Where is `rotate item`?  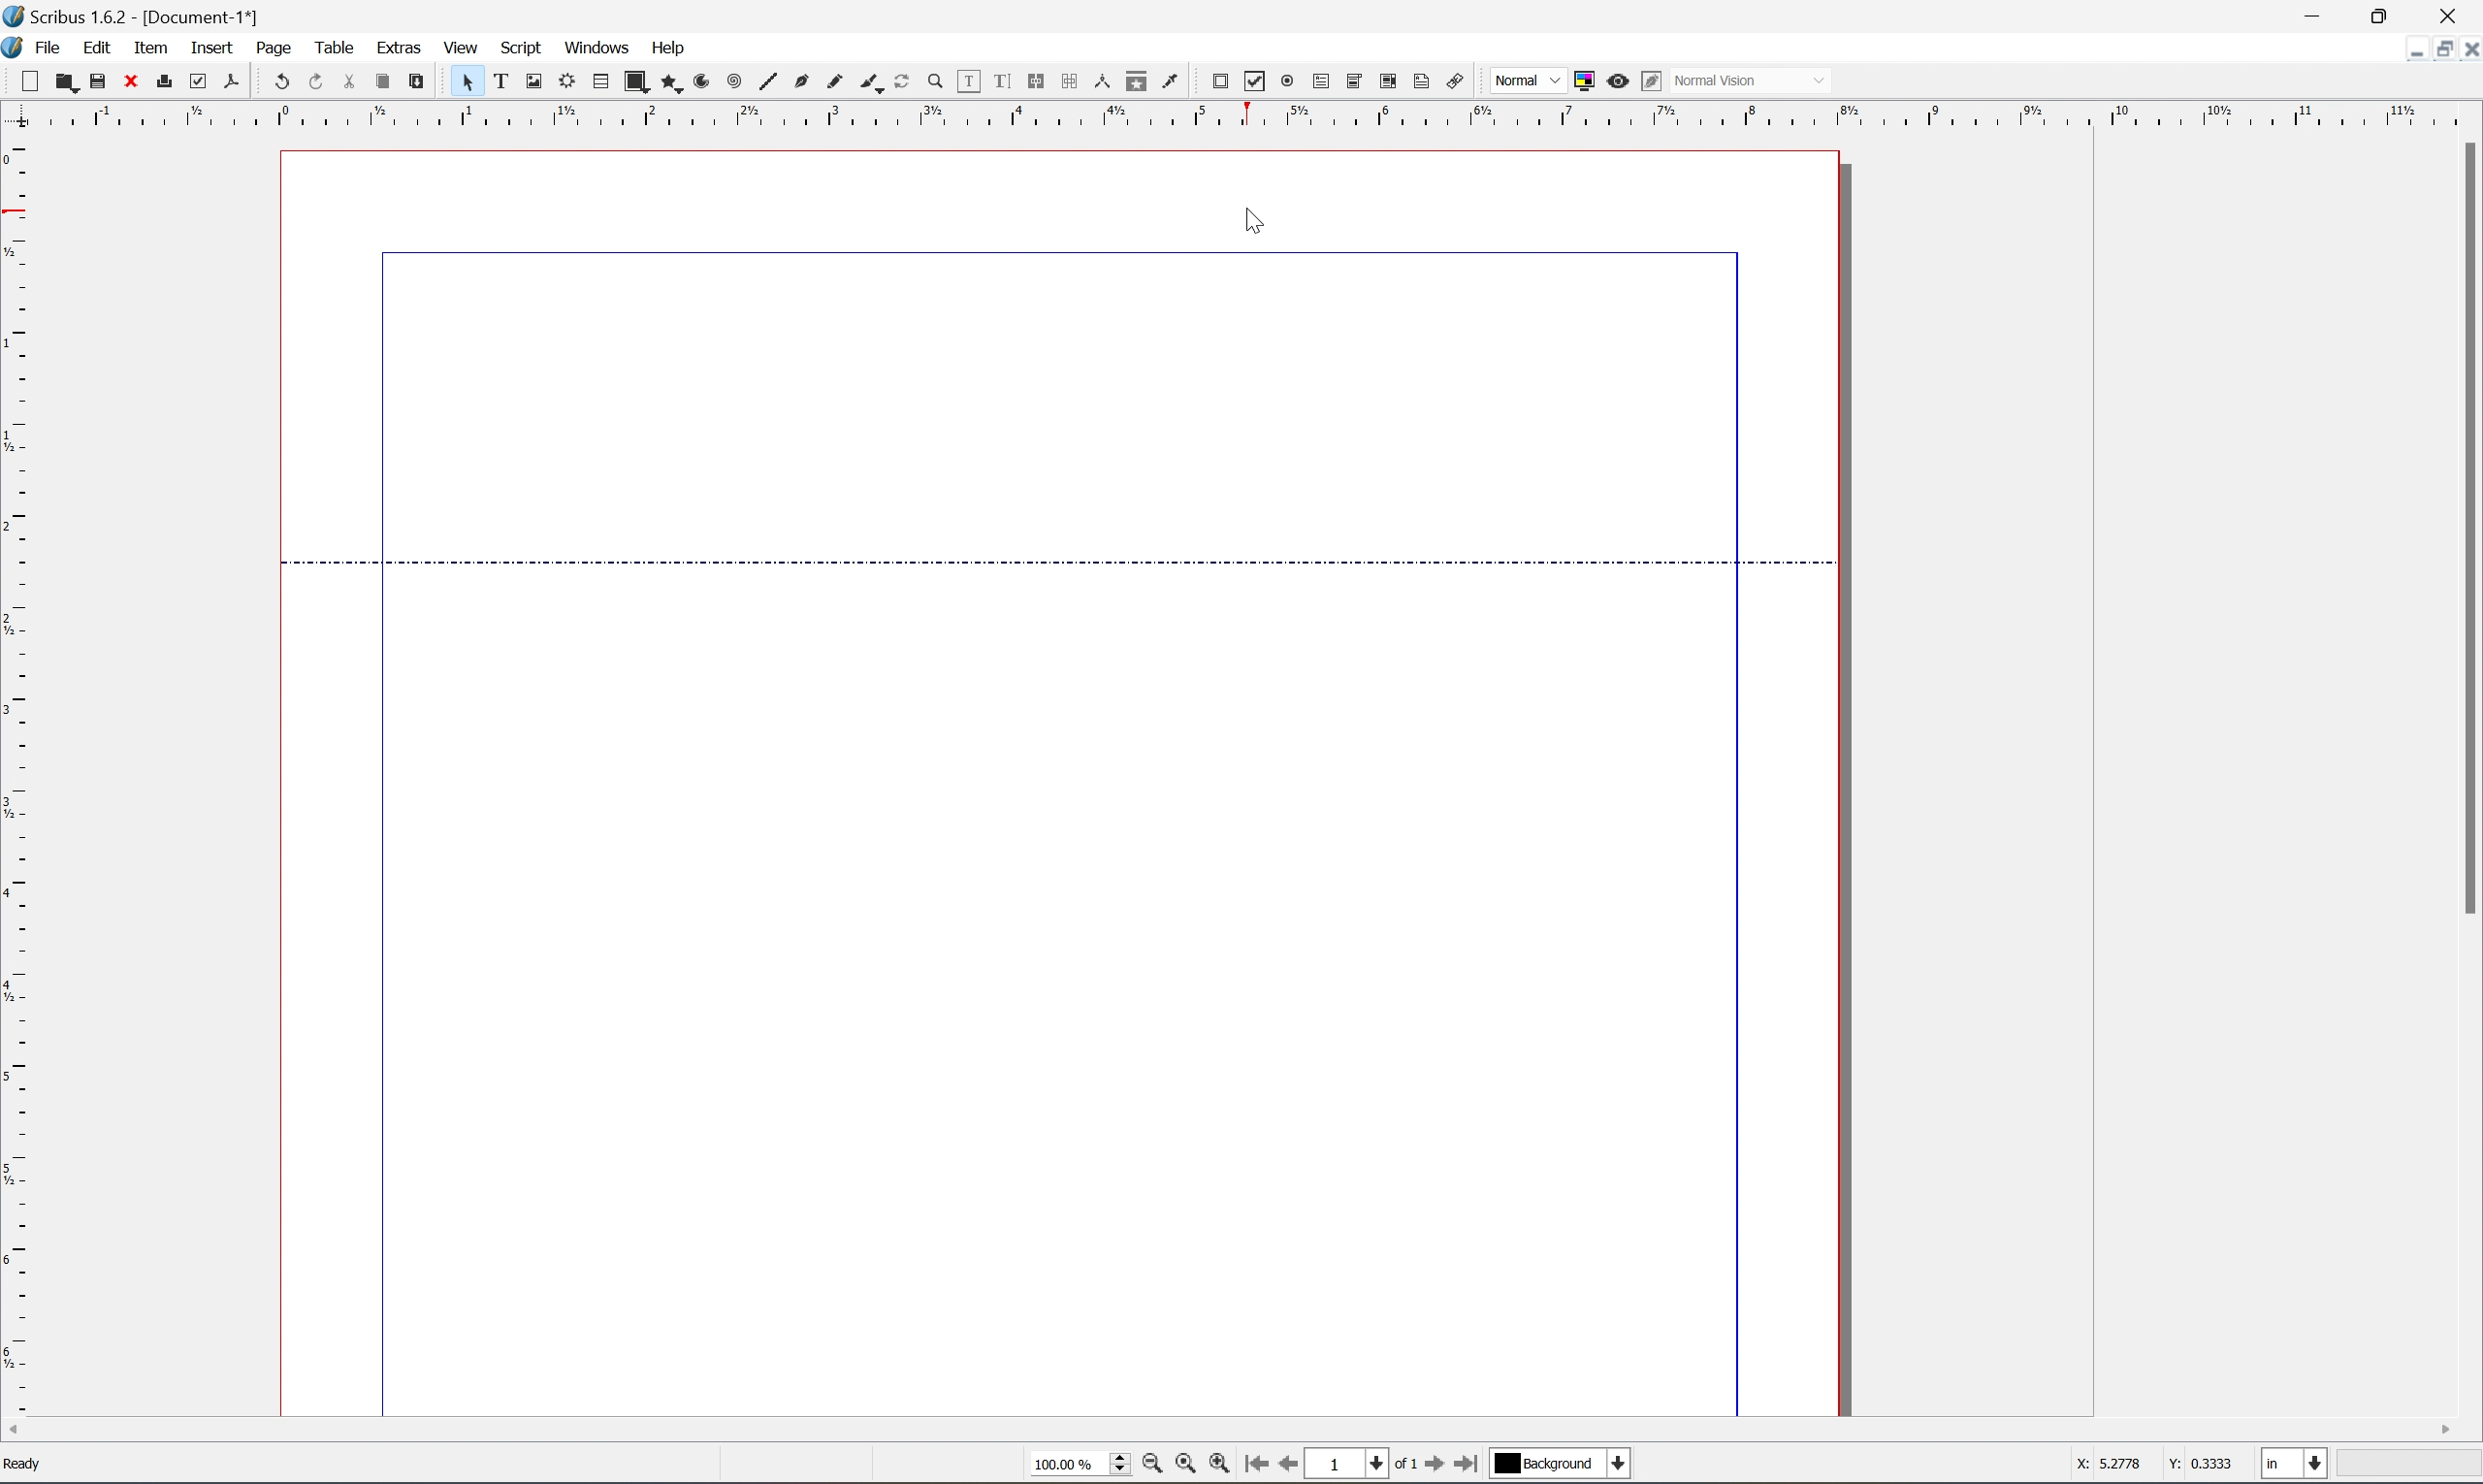
rotate item is located at coordinates (904, 82).